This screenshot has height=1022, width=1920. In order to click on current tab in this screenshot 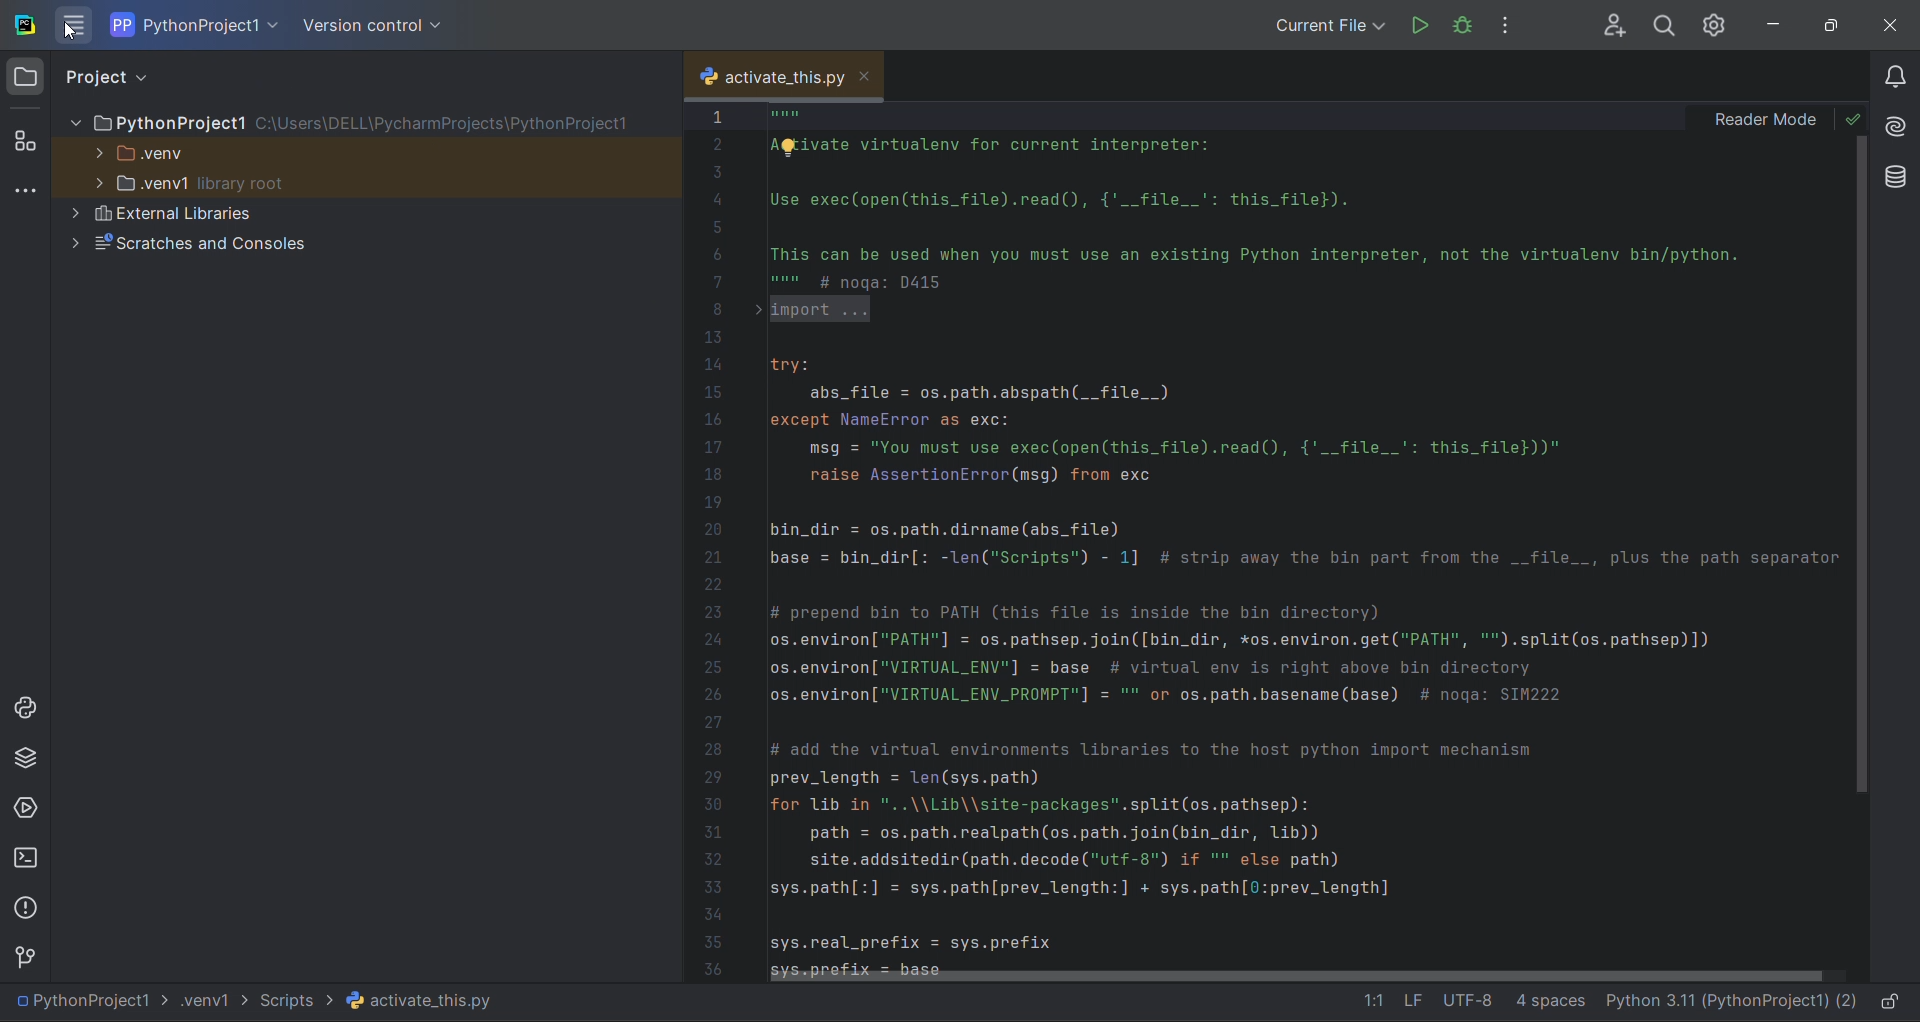, I will do `click(758, 77)`.